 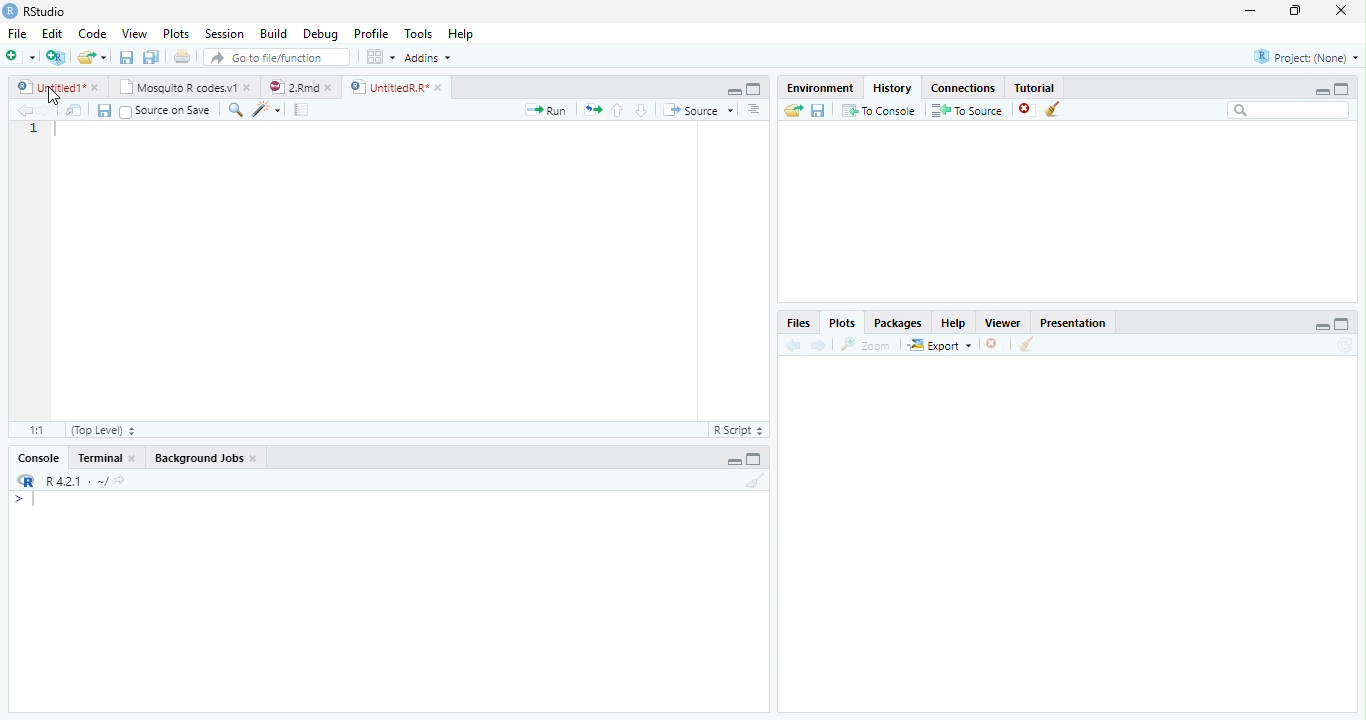 I want to click on Alignment, so click(x=753, y=110).